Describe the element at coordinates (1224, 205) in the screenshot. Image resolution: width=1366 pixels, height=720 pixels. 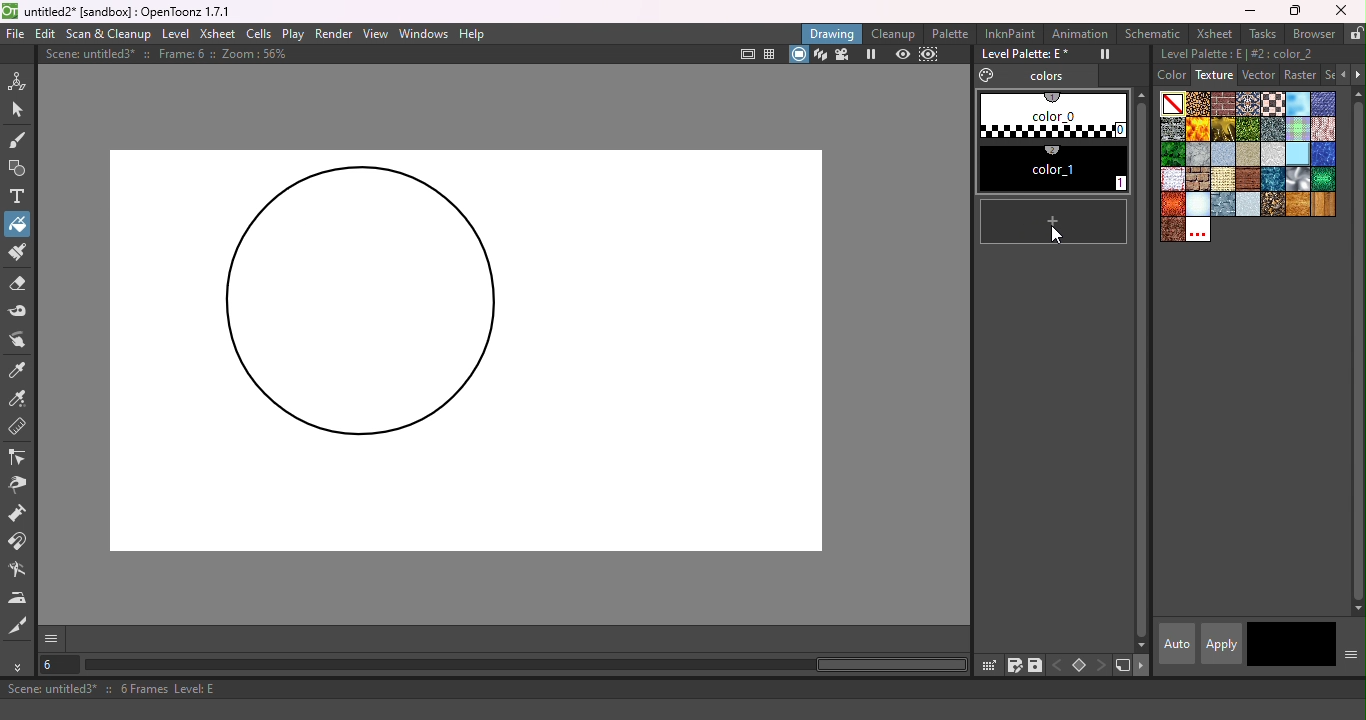
I see `steelplates.bmp` at that location.